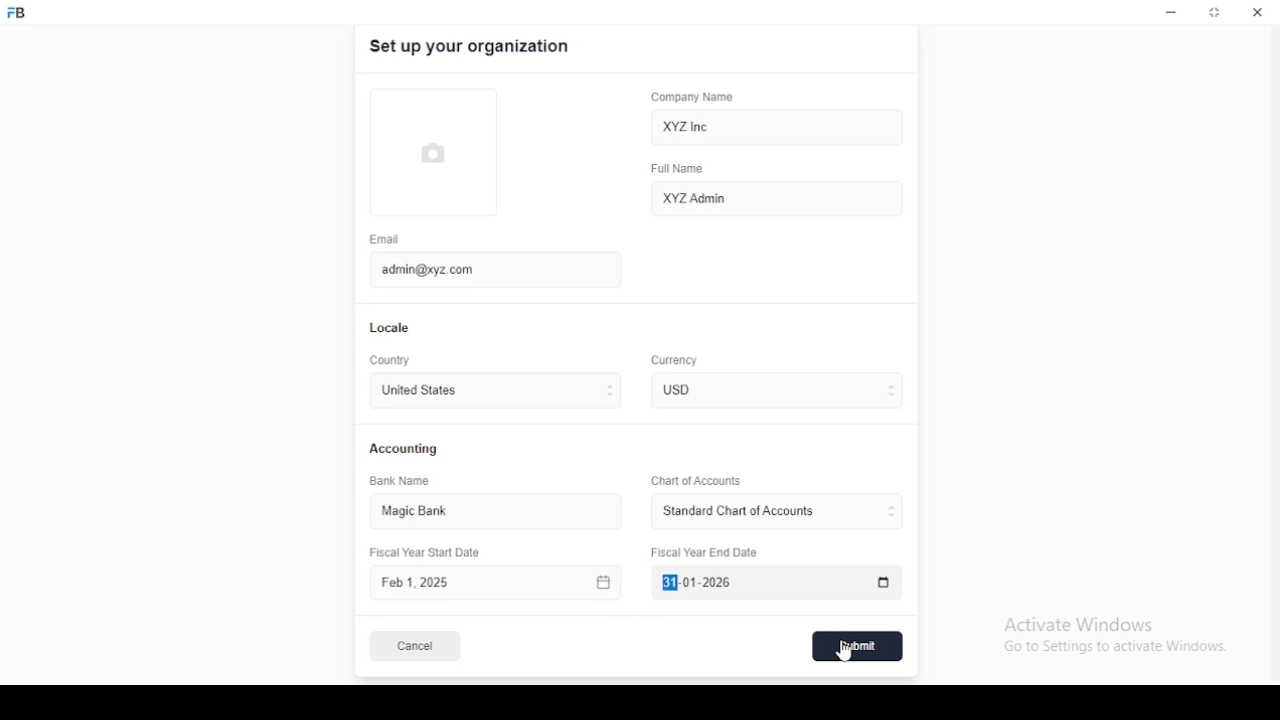 The width and height of the screenshot is (1280, 720). I want to click on magic bank, so click(423, 512).